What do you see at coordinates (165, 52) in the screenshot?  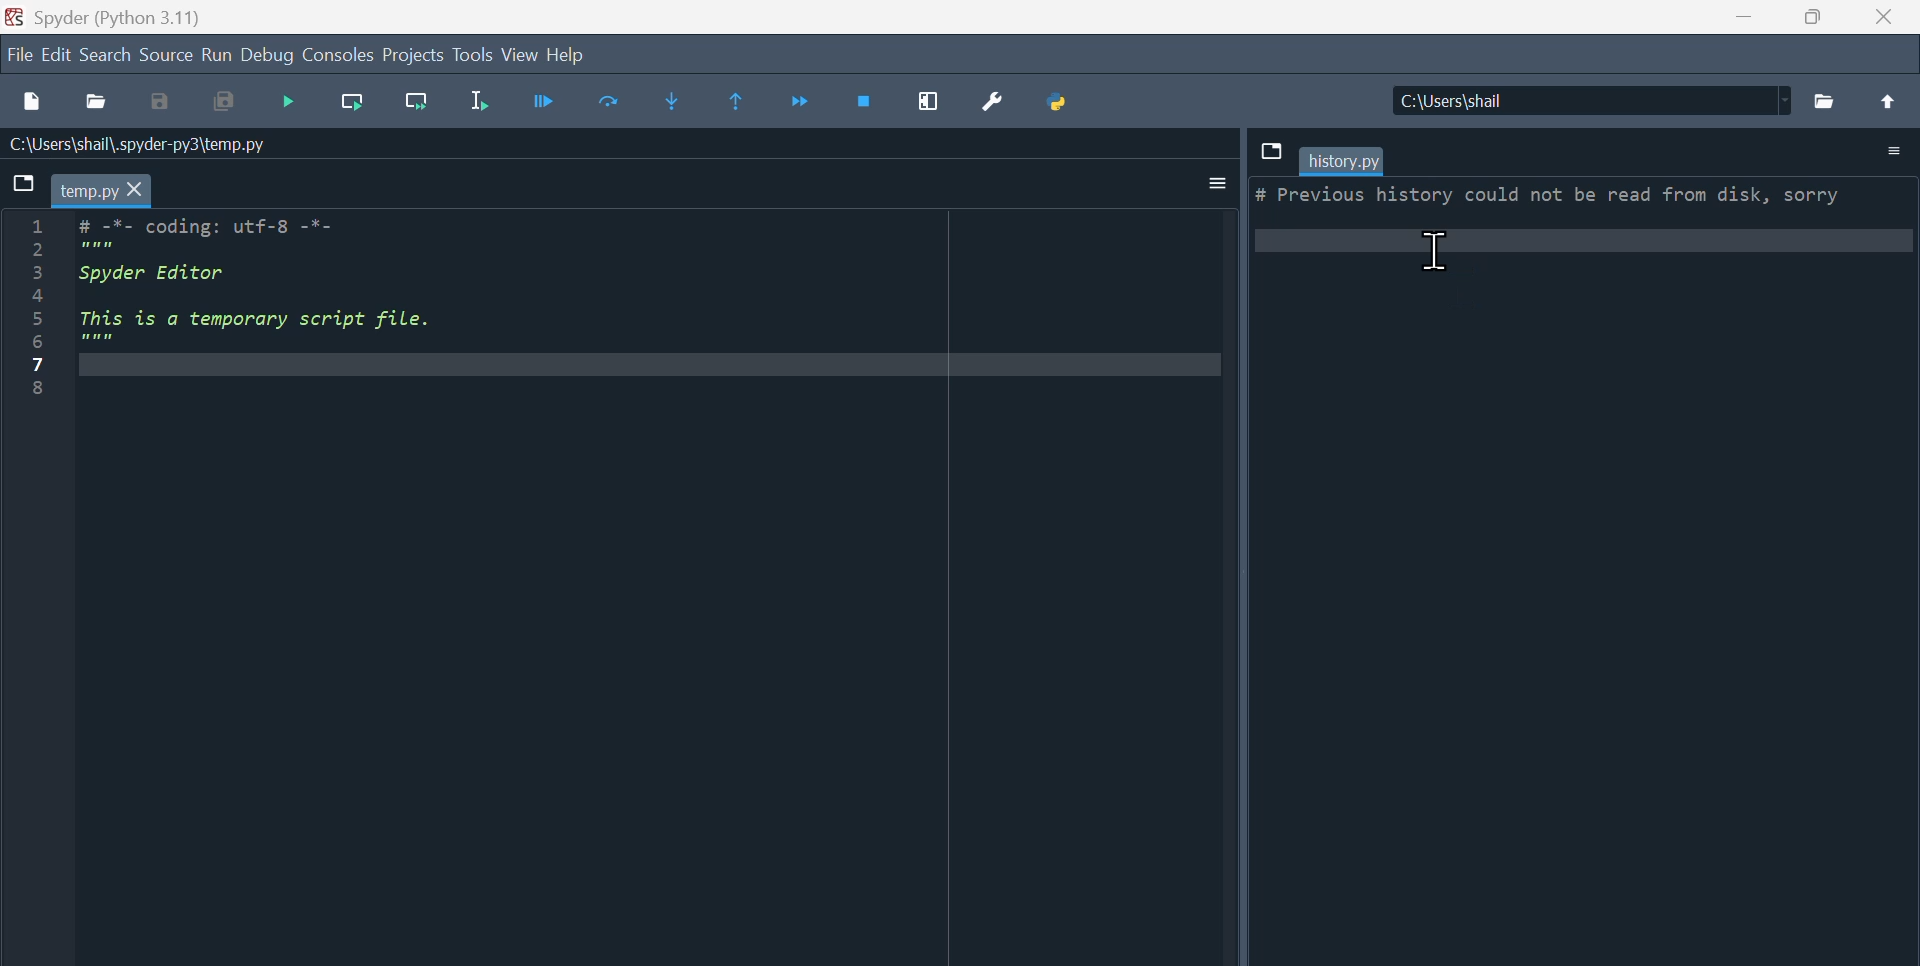 I see `Source` at bounding box center [165, 52].